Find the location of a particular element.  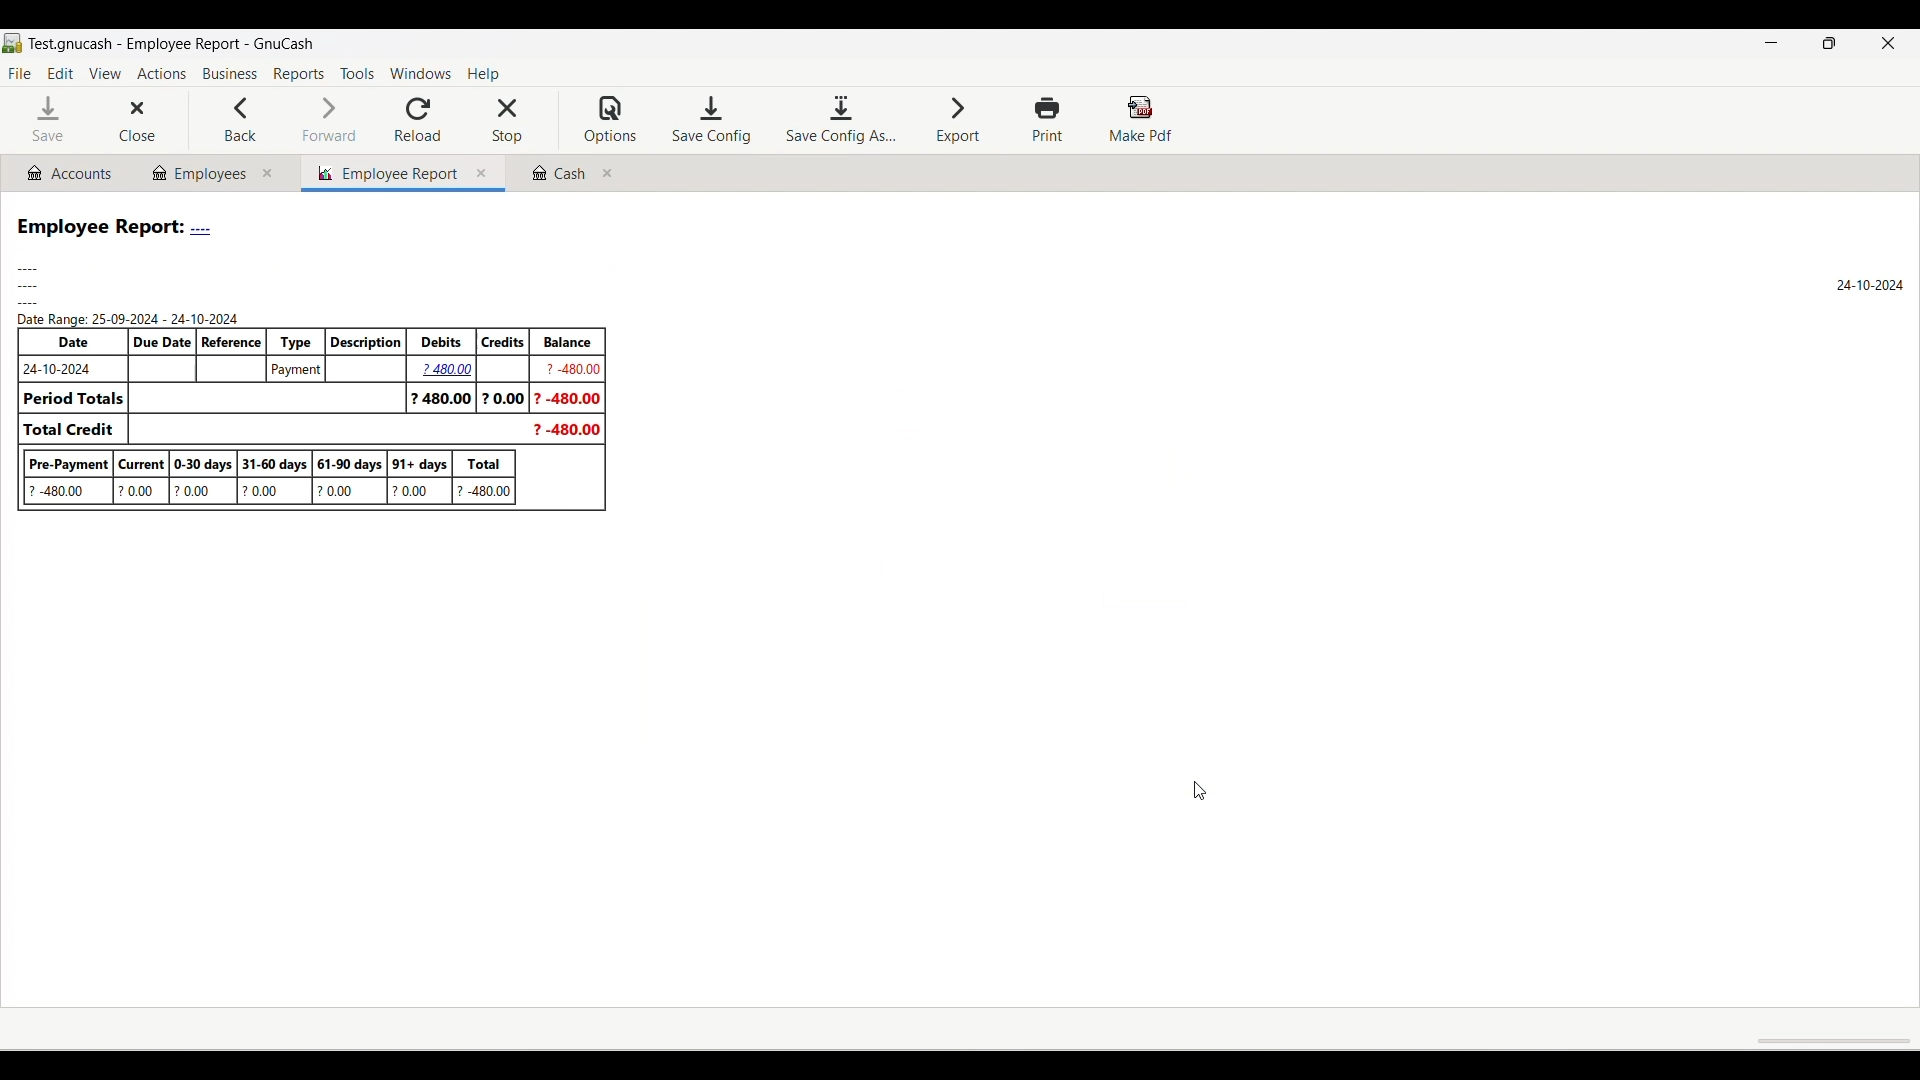

End date of report is located at coordinates (1870, 284).